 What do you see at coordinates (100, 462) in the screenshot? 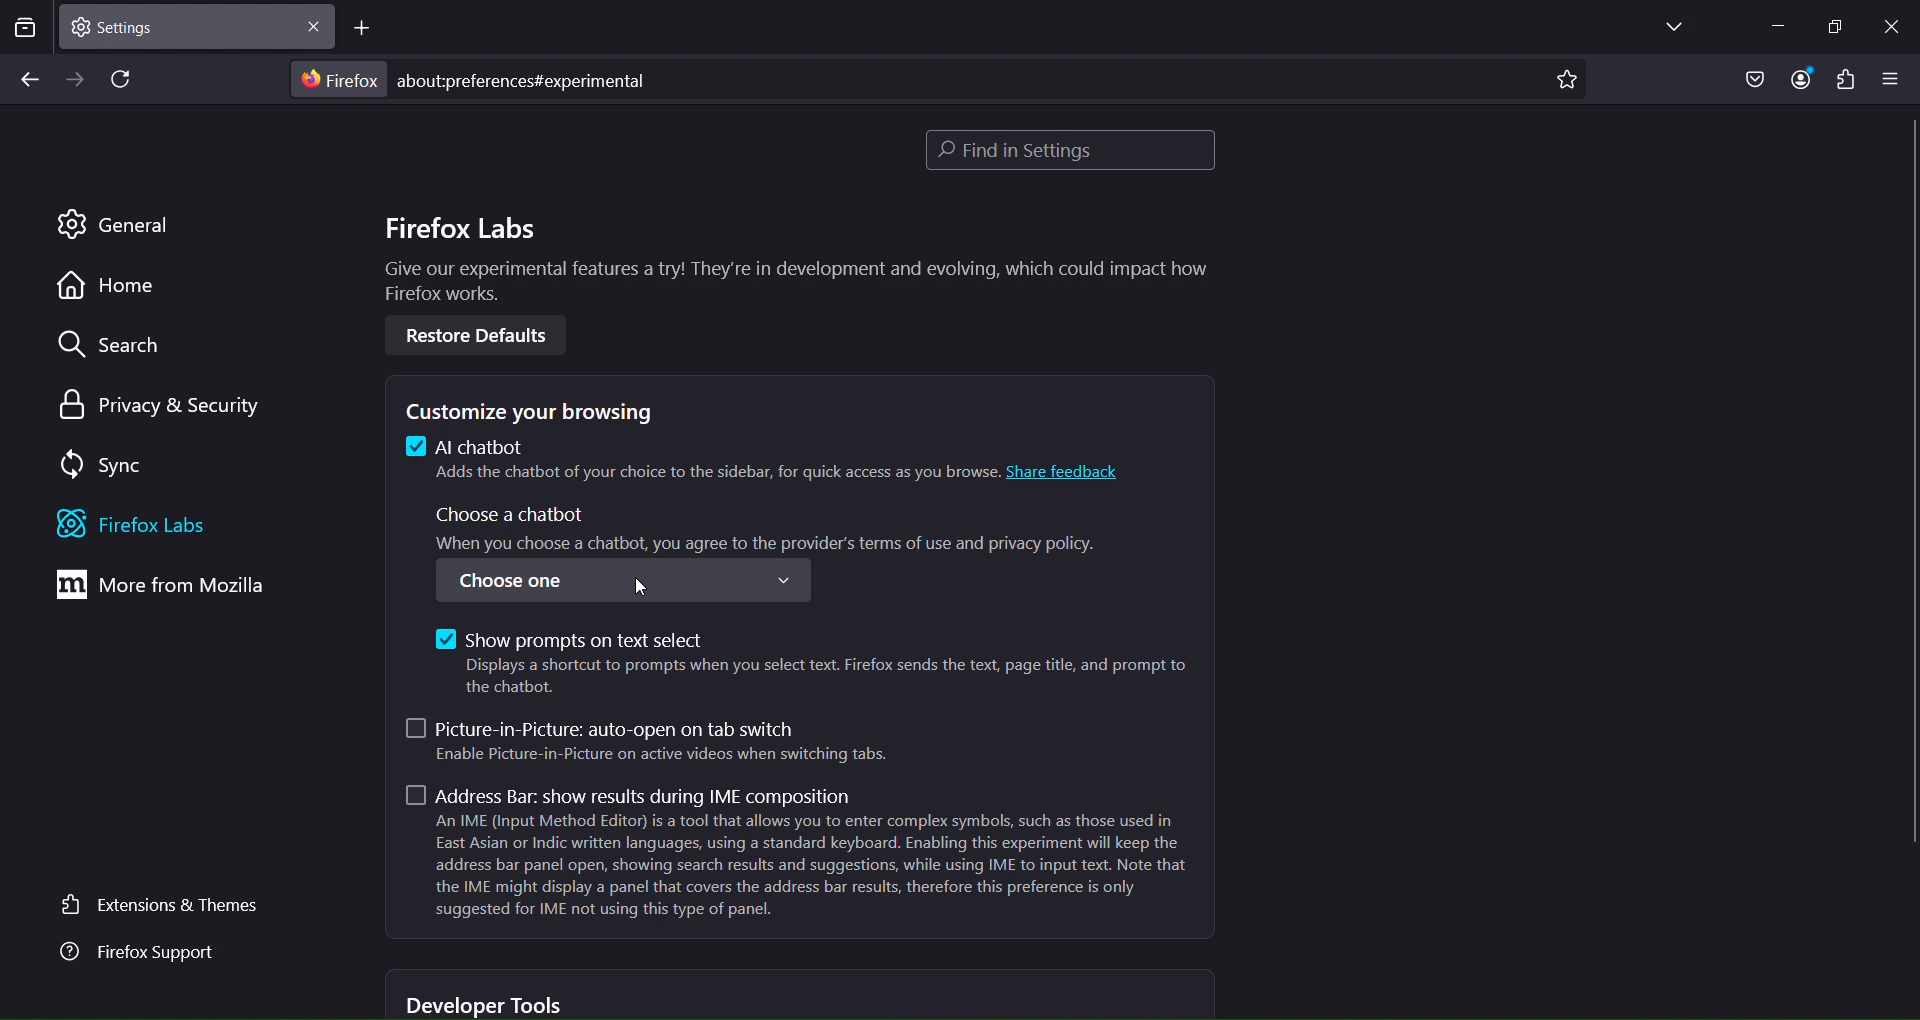
I see `sync` at bounding box center [100, 462].